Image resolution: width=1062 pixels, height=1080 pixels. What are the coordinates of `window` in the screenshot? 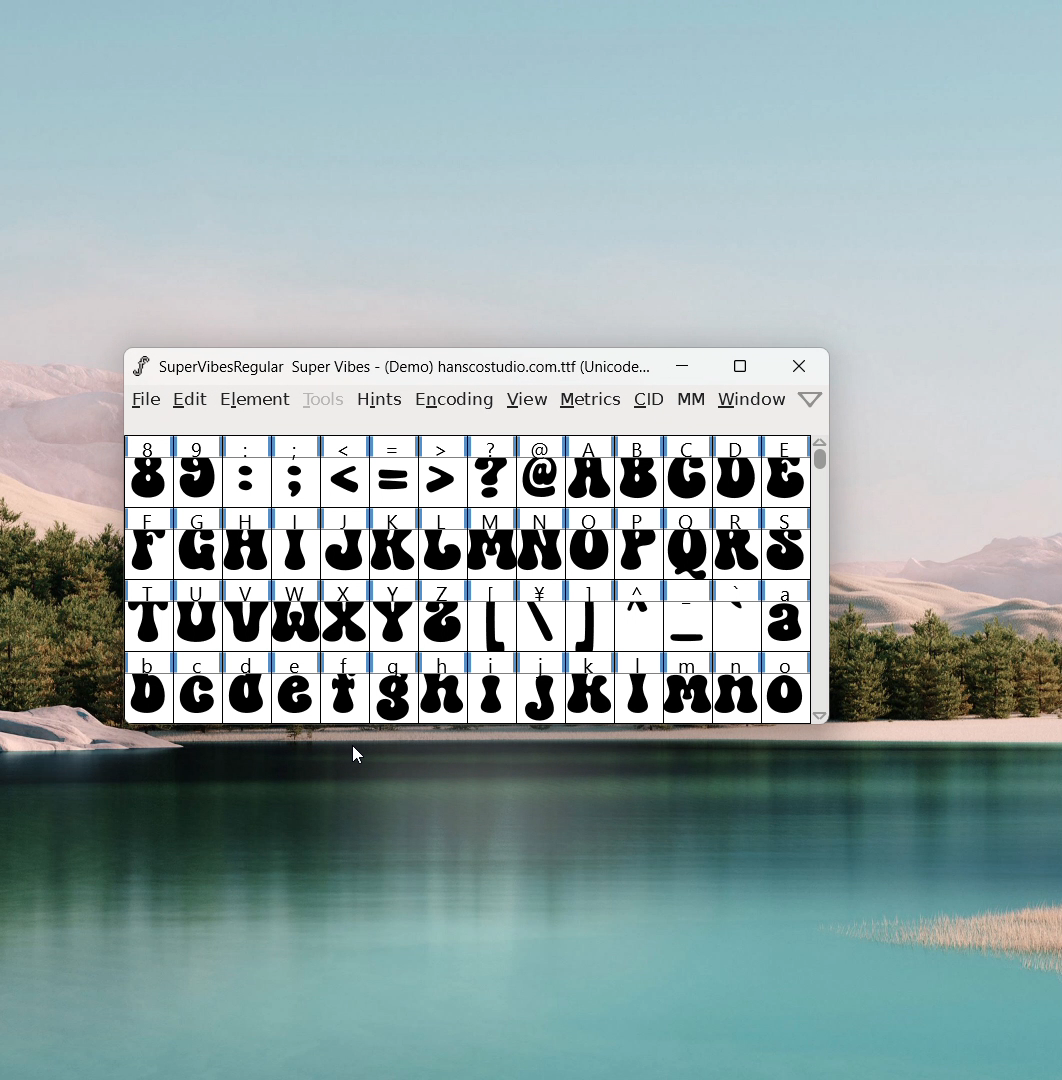 It's located at (752, 400).